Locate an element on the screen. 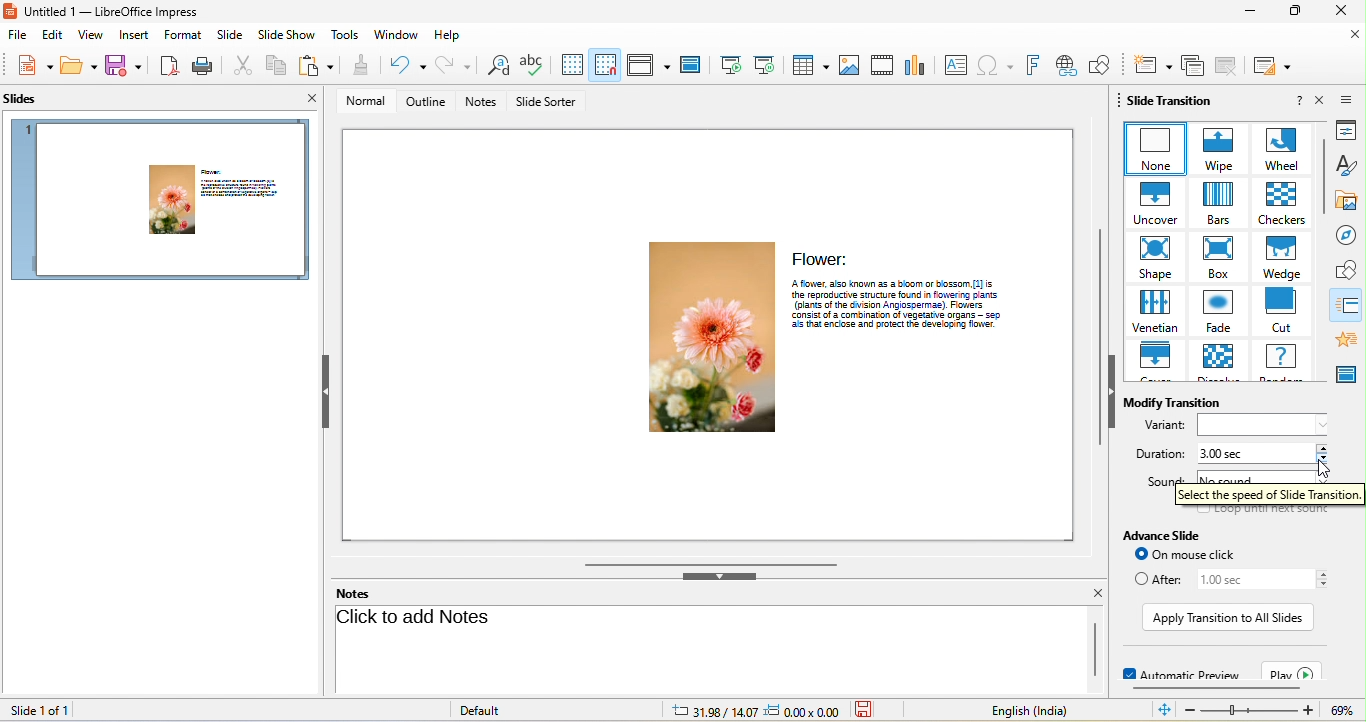 This screenshot has height=722, width=1366. no sound is located at coordinates (1251, 476).